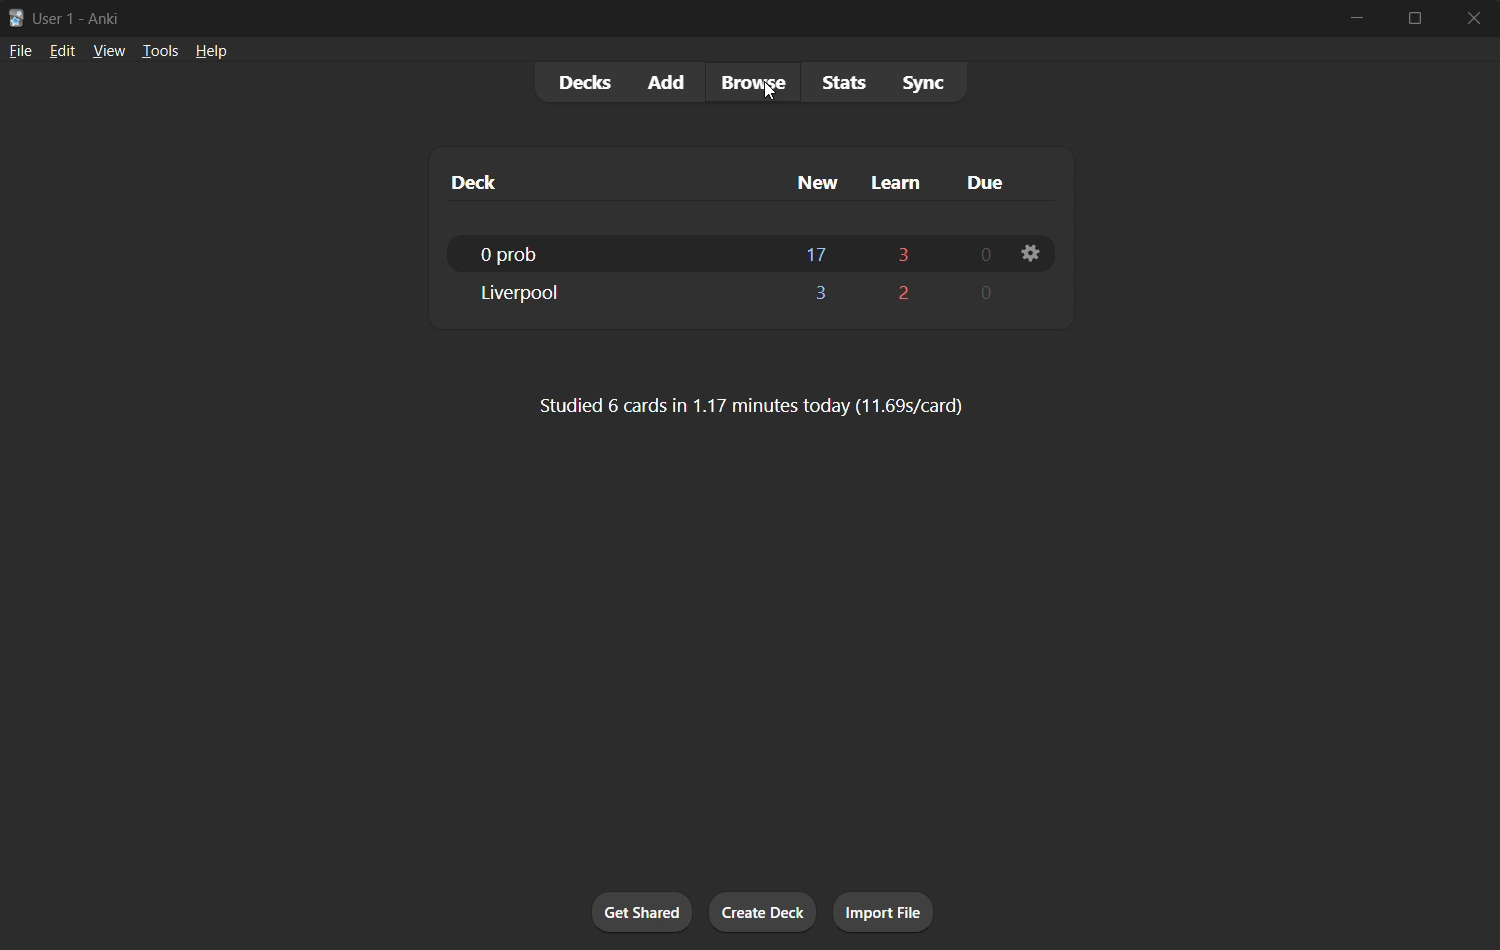  What do you see at coordinates (645, 915) in the screenshot?
I see `get shared` at bounding box center [645, 915].